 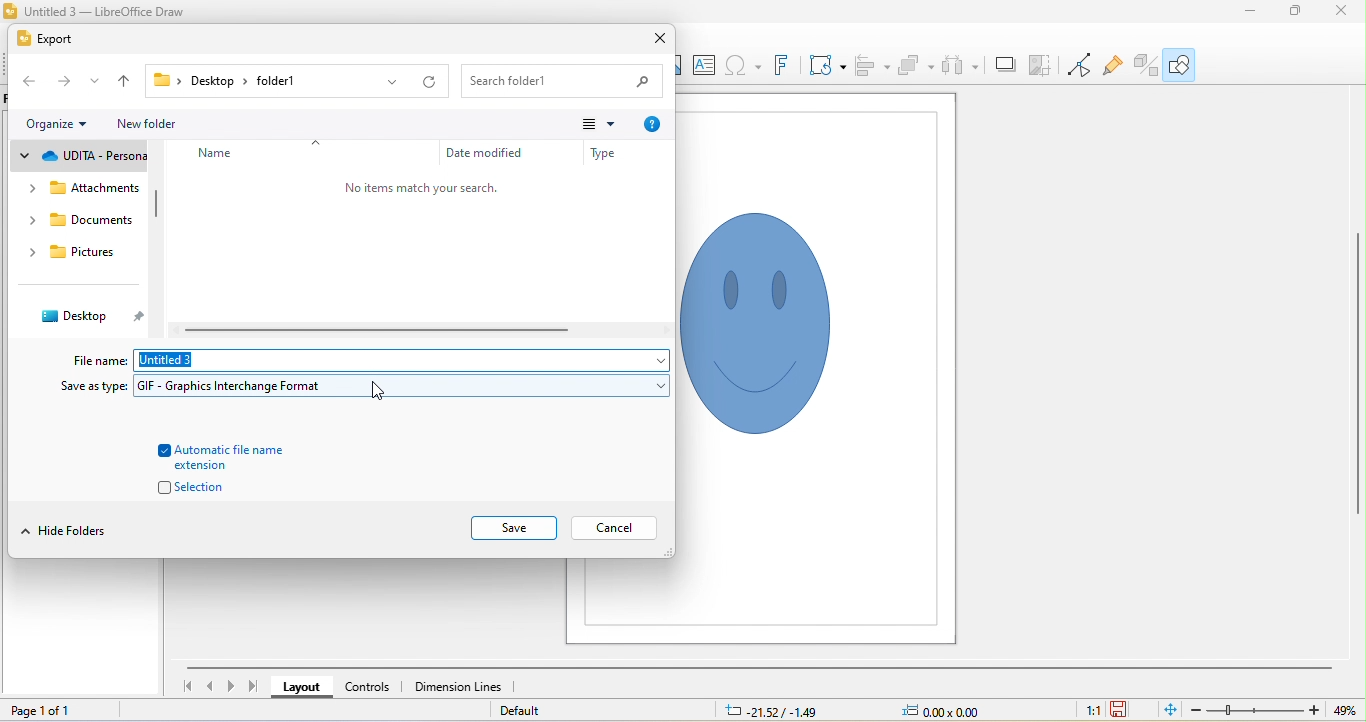 What do you see at coordinates (1293, 11) in the screenshot?
I see `maximize` at bounding box center [1293, 11].